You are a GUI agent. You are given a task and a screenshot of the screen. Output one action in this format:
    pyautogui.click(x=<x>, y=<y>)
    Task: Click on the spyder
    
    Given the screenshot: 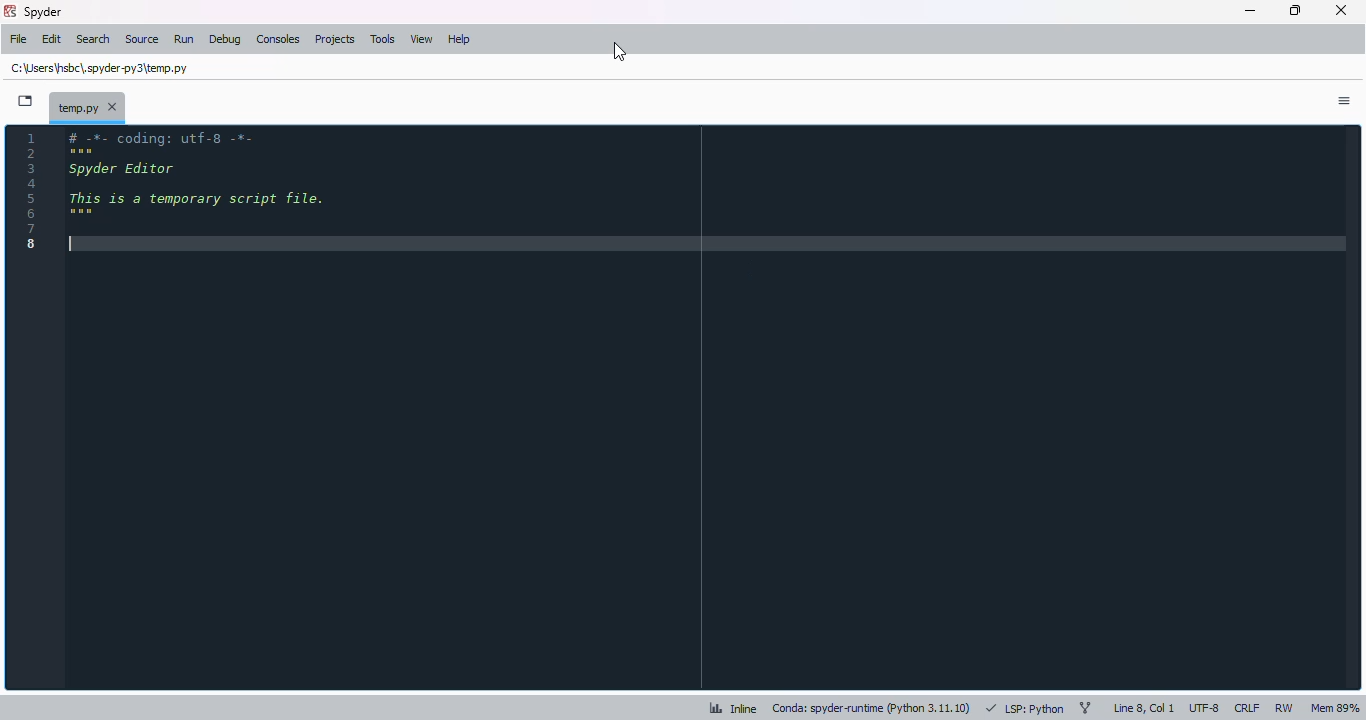 What is the action you would take?
    pyautogui.click(x=42, y=12)
    